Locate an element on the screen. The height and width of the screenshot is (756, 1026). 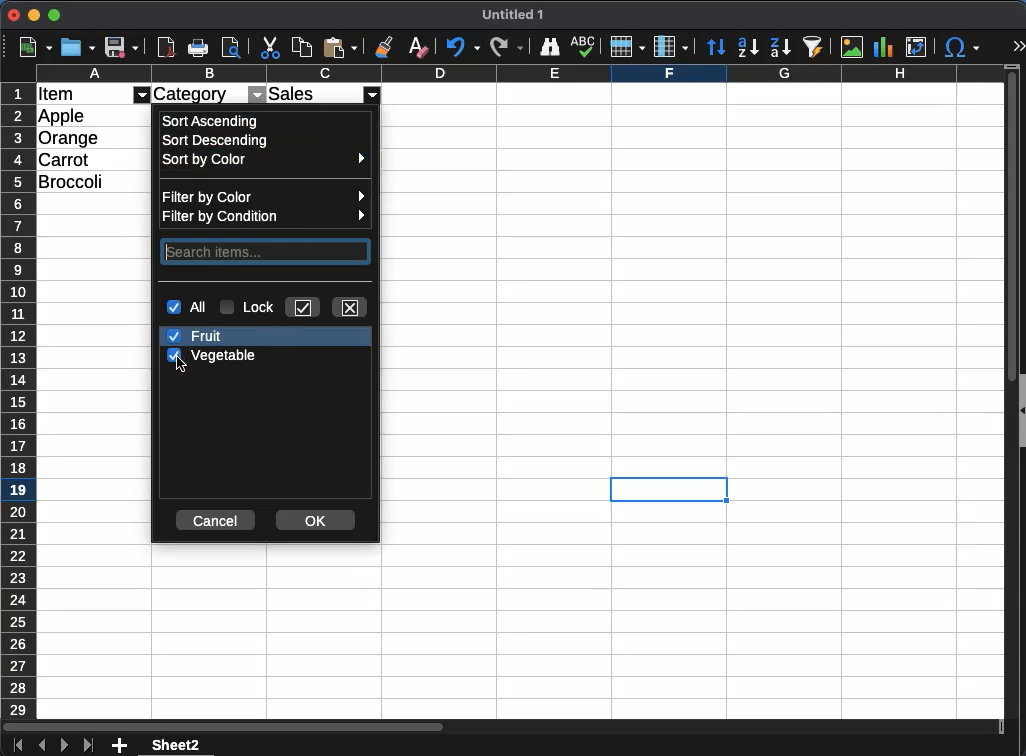
ok is located at coordinates (314, 521).